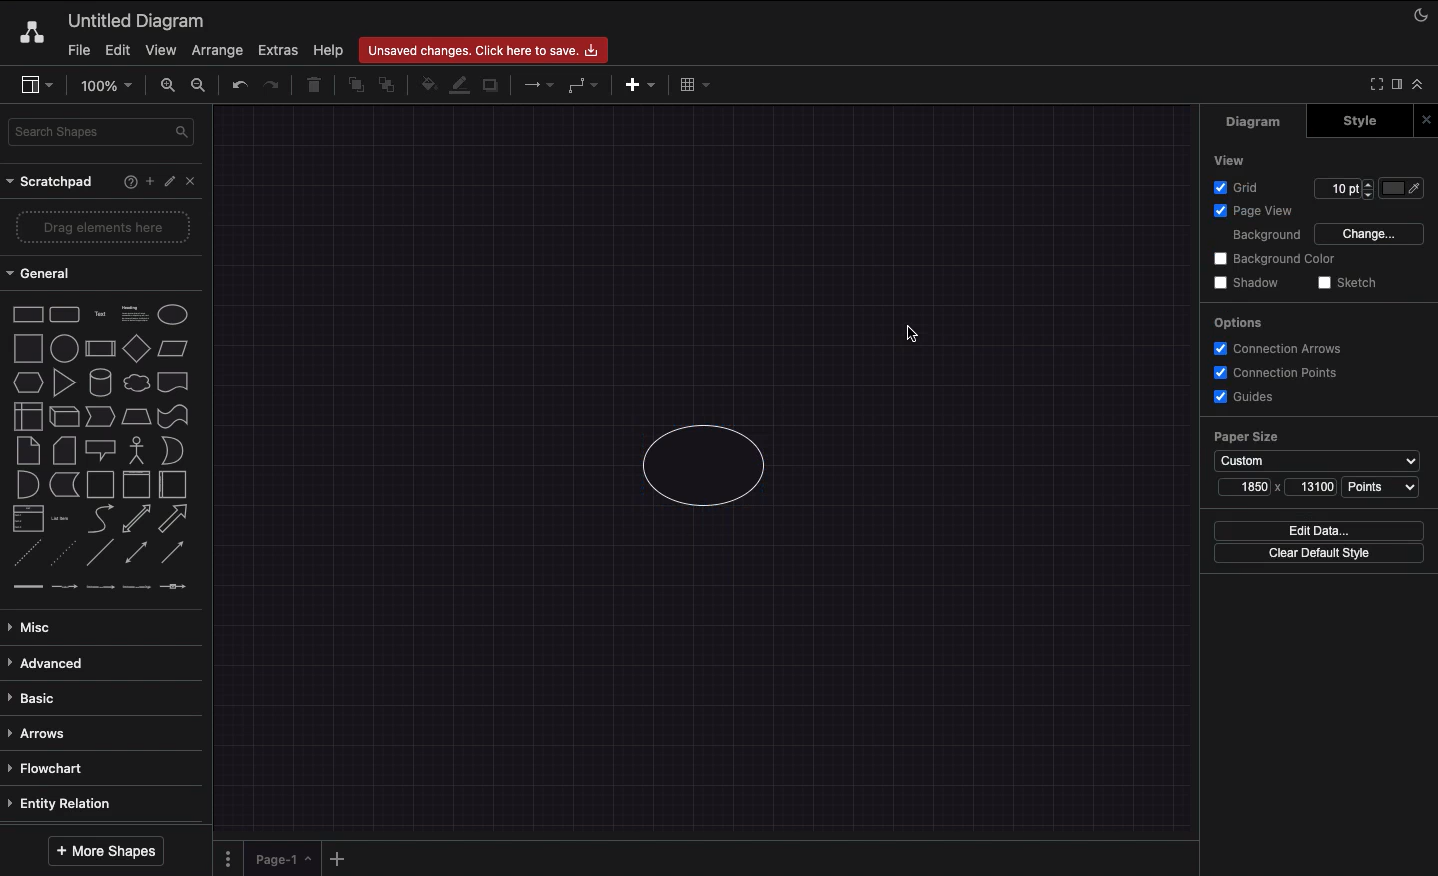  What do you see at coordinates (100, 383) in the screenshot?
I see `Cylinder` at bounding box center [100, 383].